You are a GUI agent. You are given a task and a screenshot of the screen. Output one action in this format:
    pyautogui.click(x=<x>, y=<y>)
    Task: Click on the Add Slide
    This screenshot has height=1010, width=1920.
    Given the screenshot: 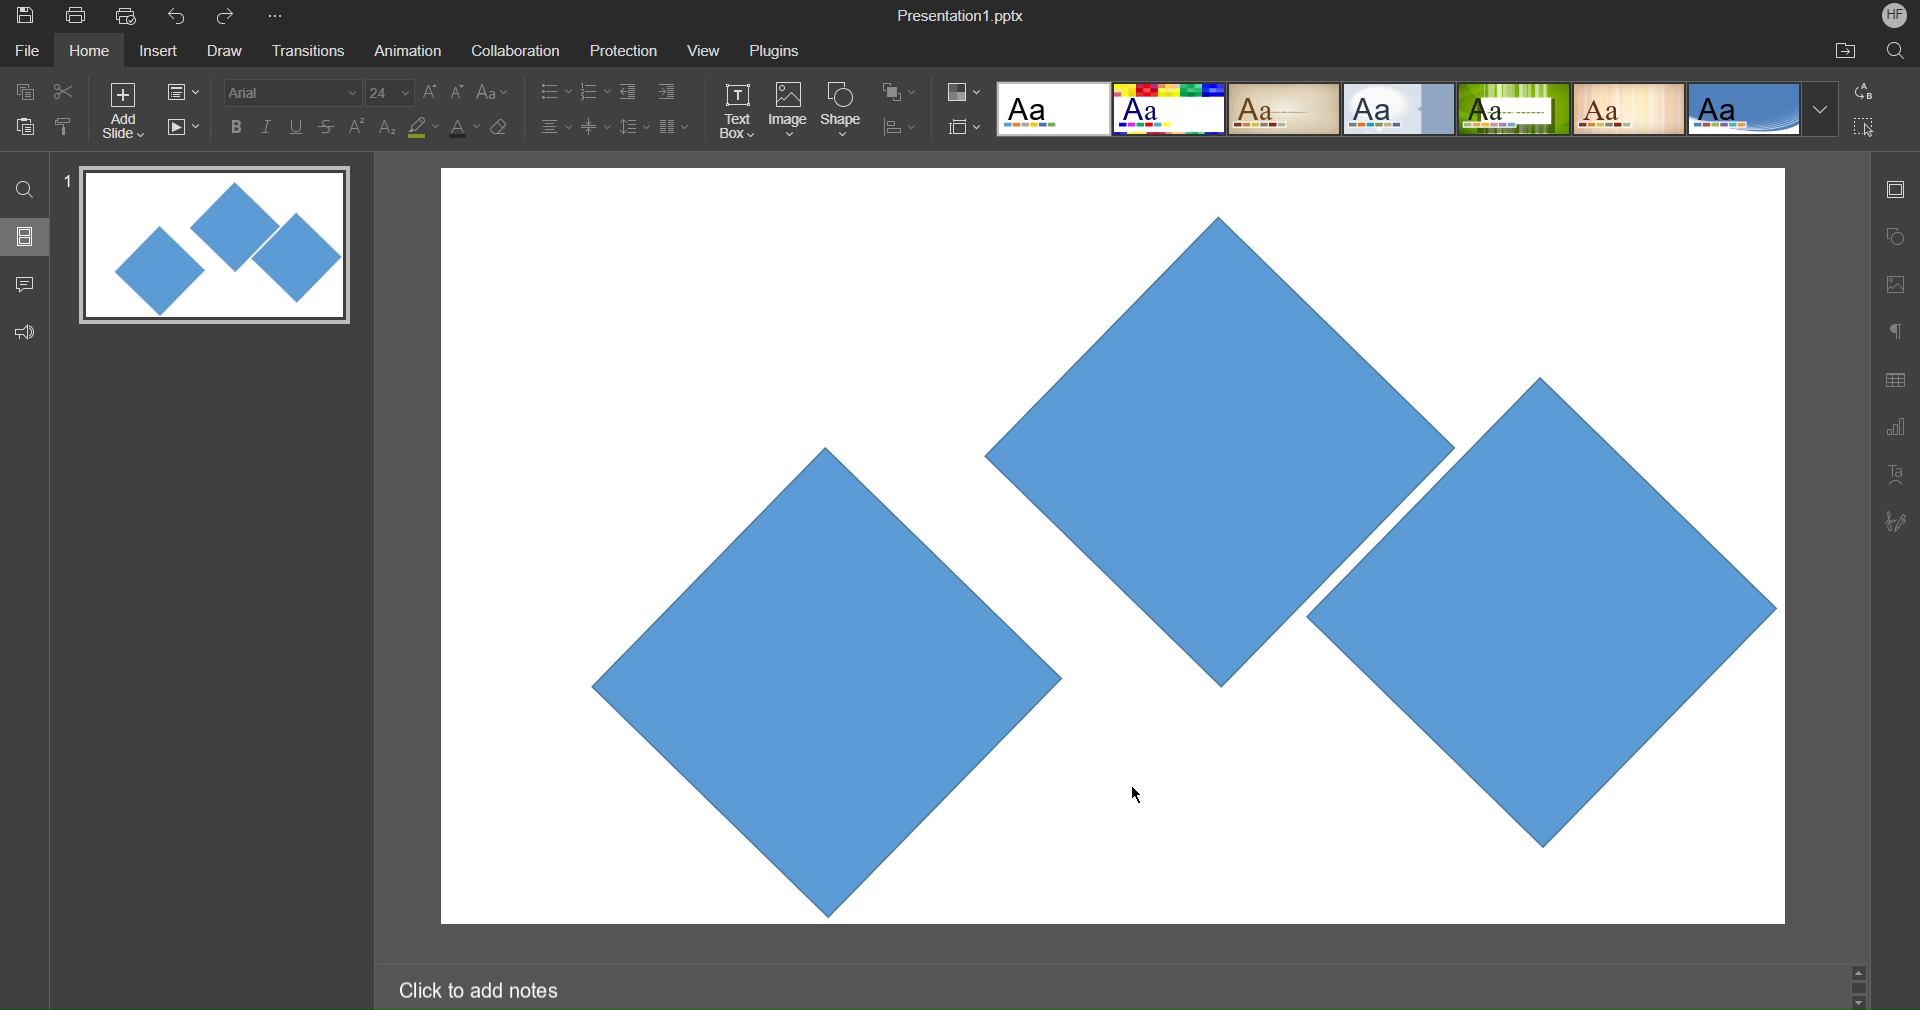 What is the action you would take?
    pyautogui.click(x=123, y=111)
    